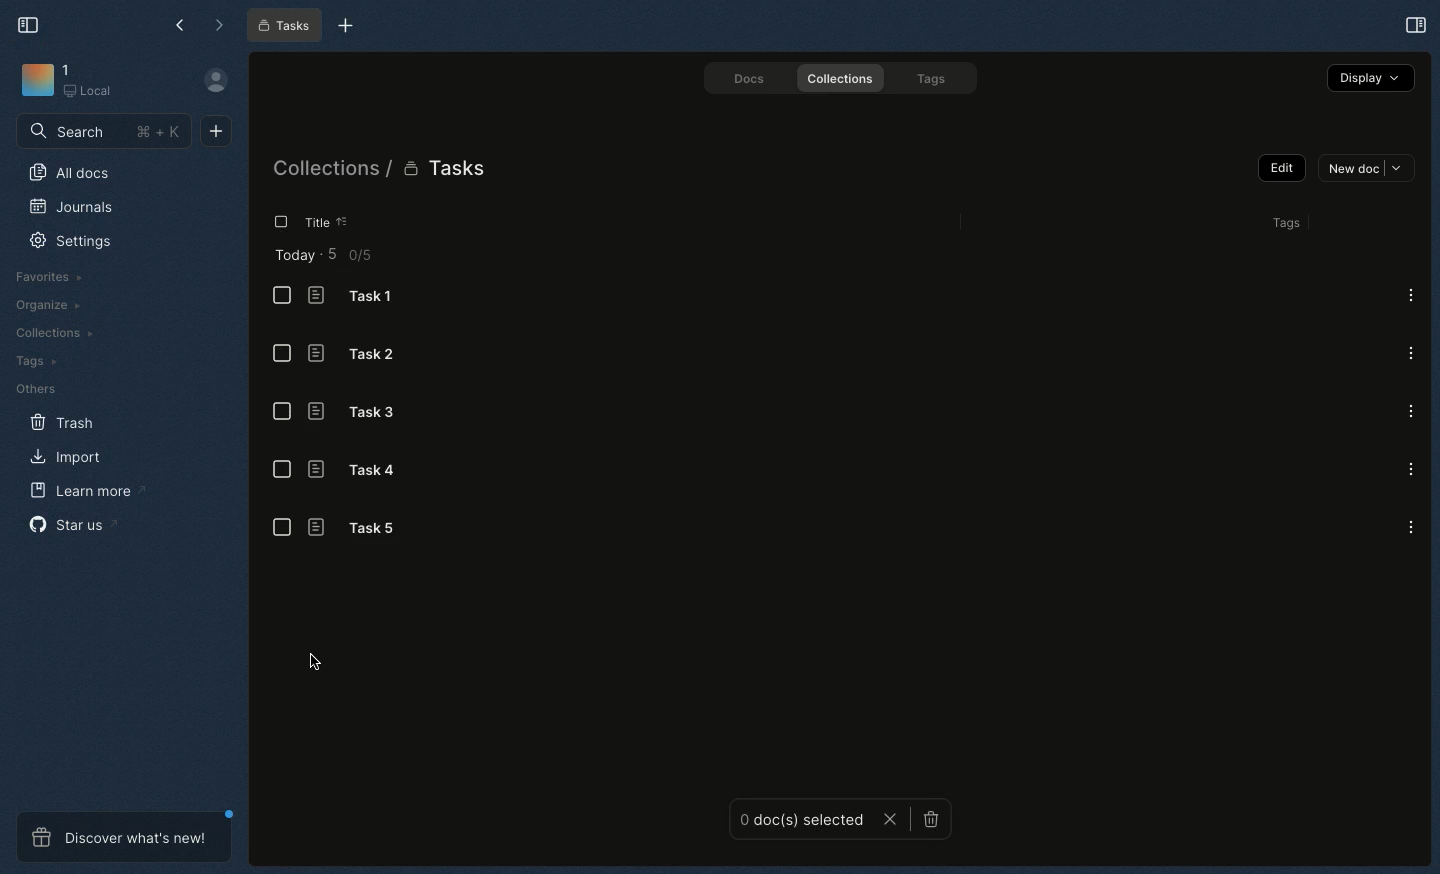 Image resolution: width=1440 pixels, height=874 pixels. Describe the element at coordinates (216, 132) in the screenshot. I see `New document` at that location.